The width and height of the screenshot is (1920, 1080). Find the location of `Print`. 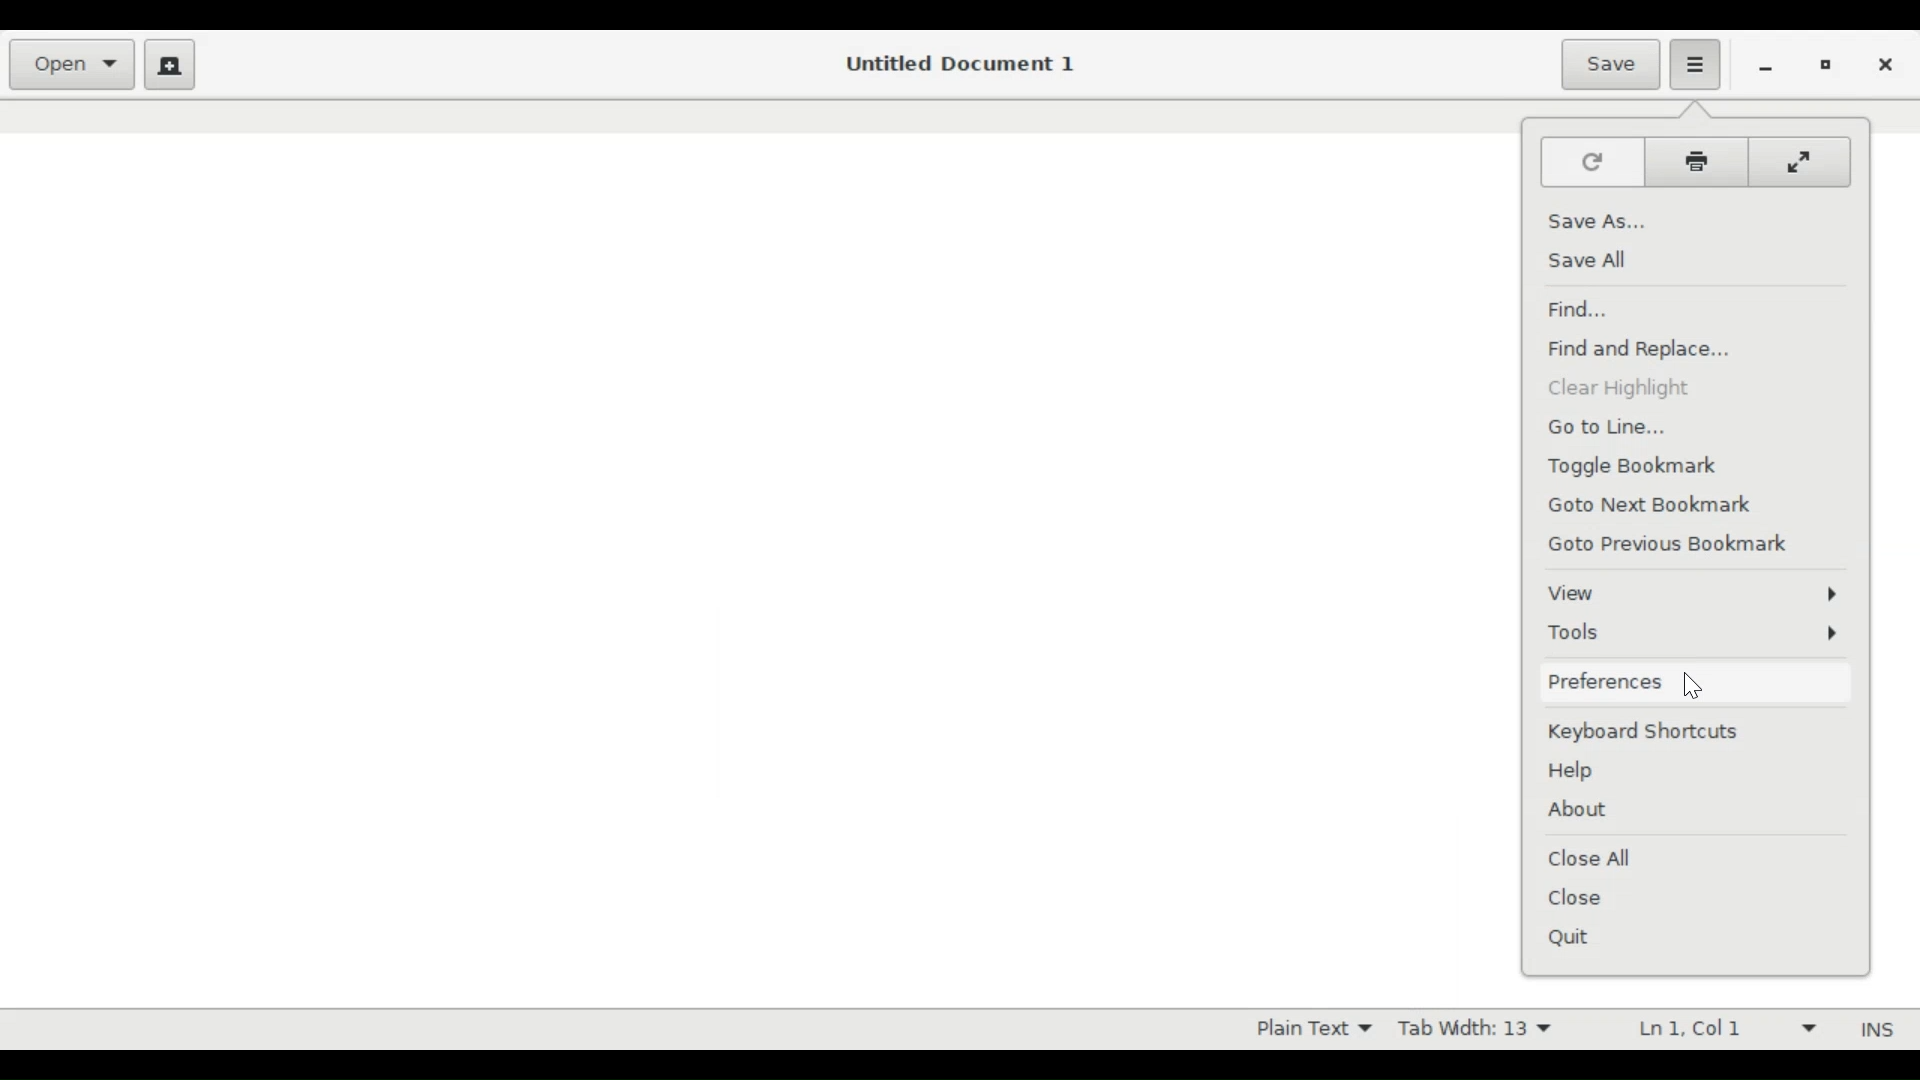

Print is located at coordinates (1695, 161).